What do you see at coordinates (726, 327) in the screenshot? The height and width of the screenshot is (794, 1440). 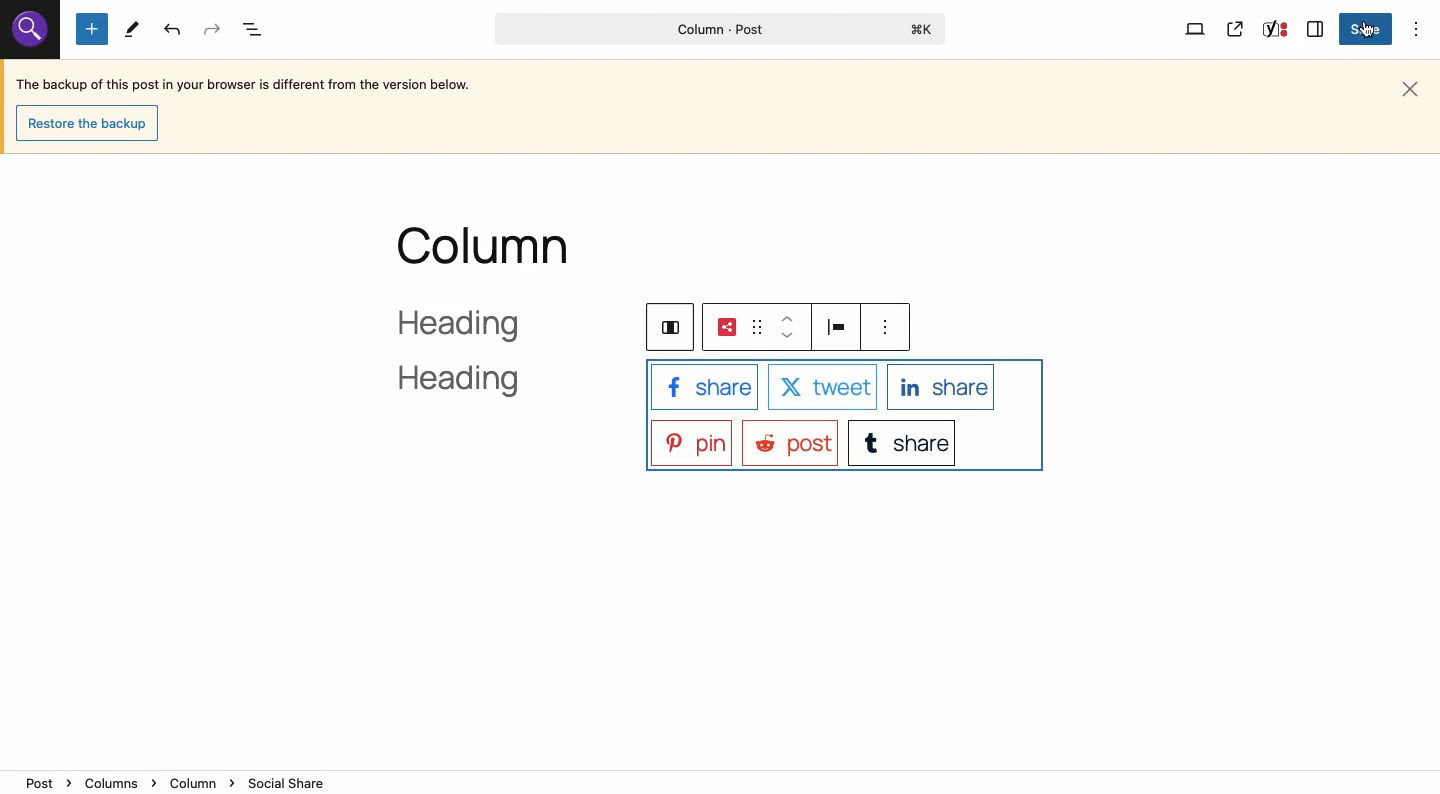 I see `Social share` at bounding box center [726, 327].